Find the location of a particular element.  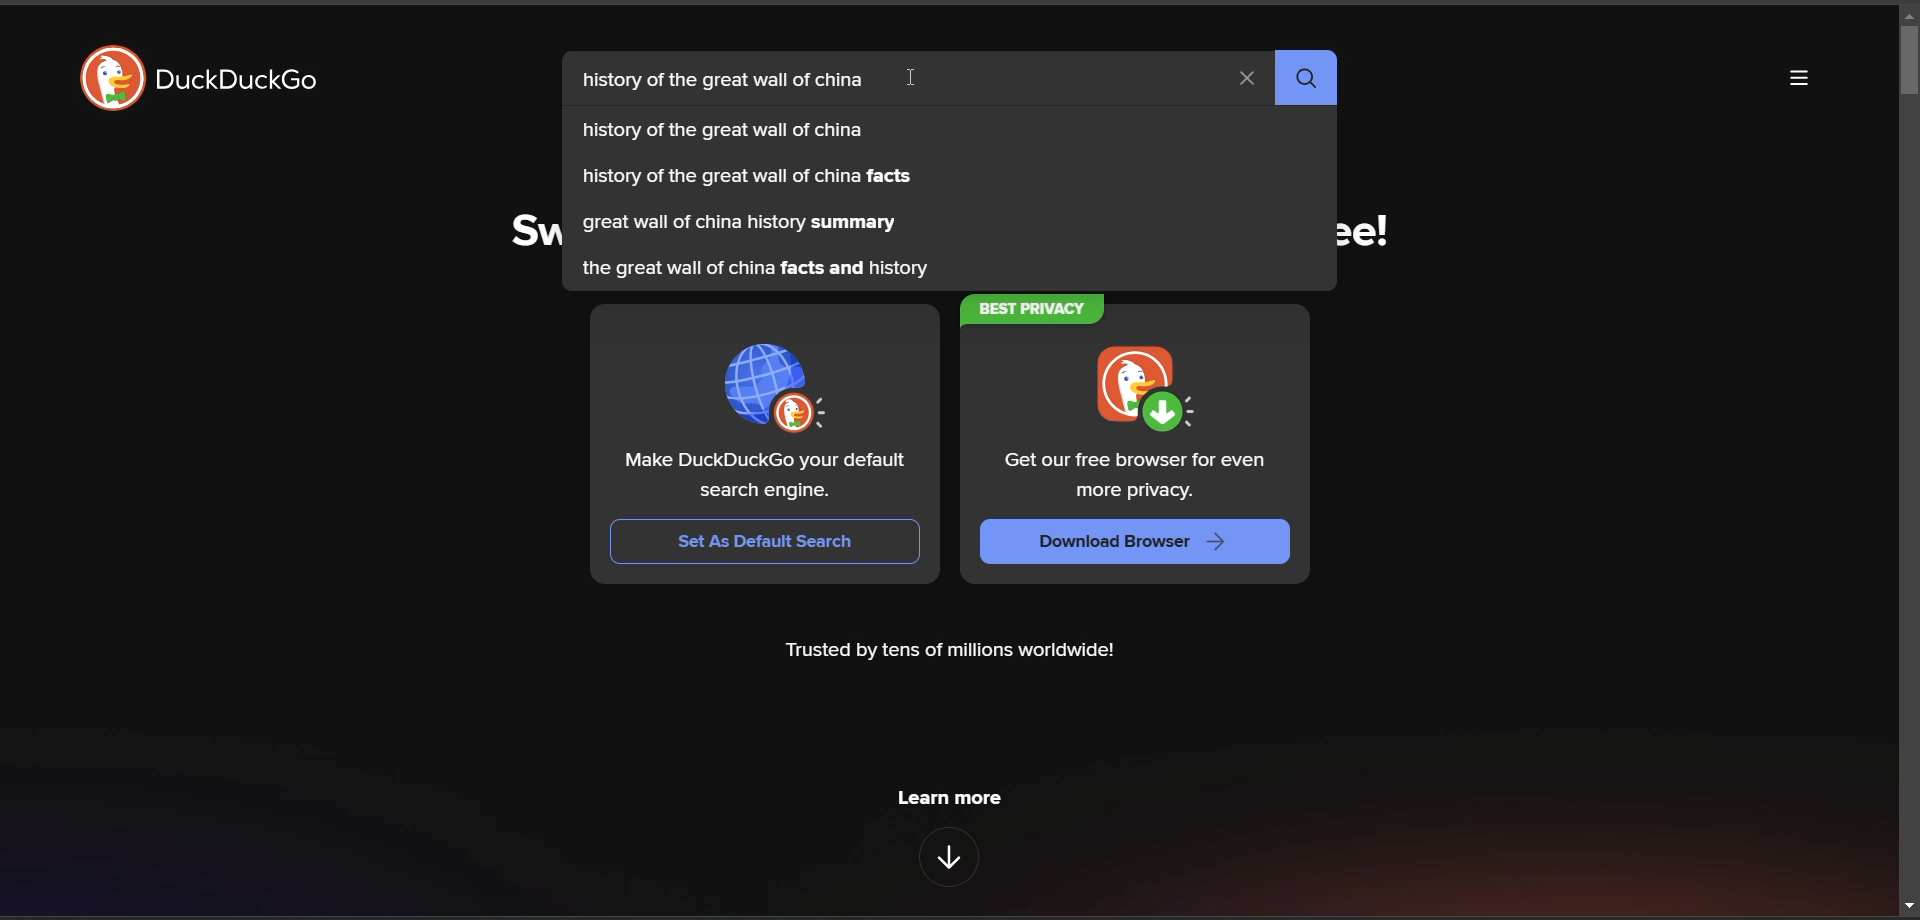

search term is located at coordinates (730, 83).